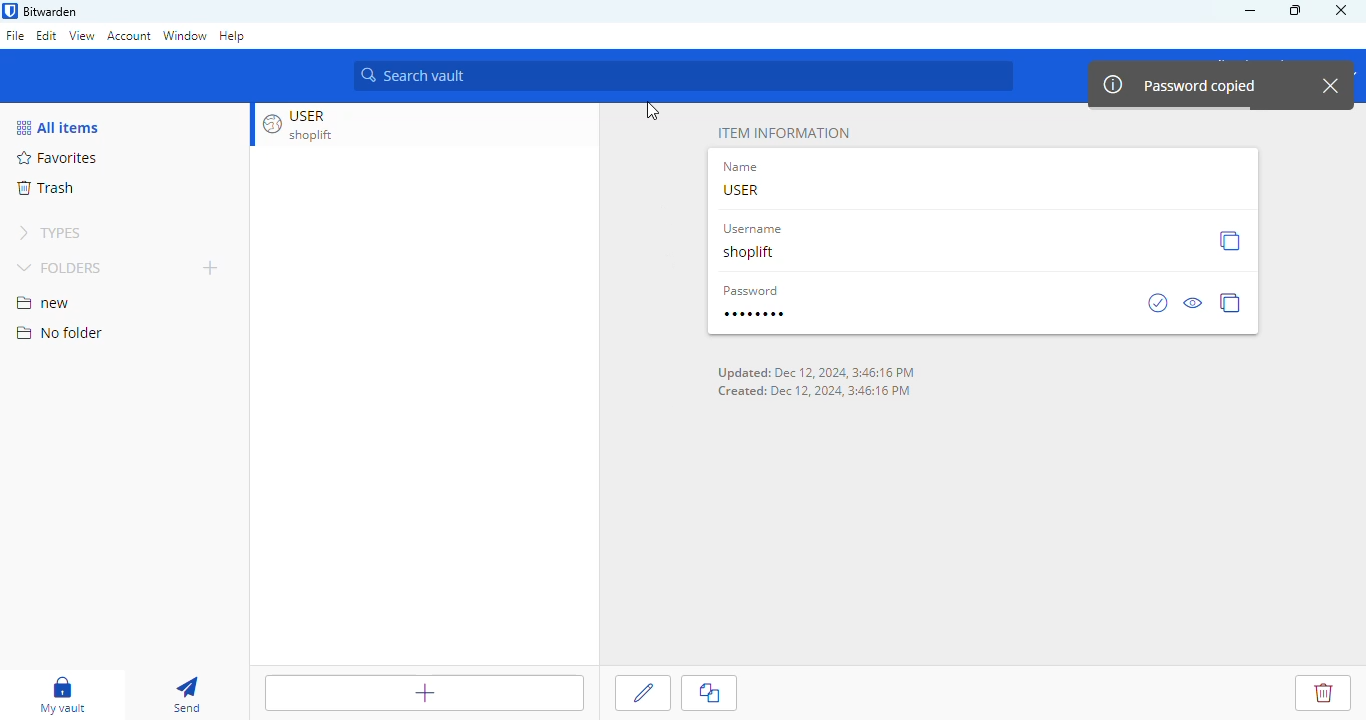 This screenshot has height=720, width=1366. What do you see at coordinates (816, 373) in the screenshot?
I see `Updated: Dec 12, 2024, 3:46:16 PM` at bounding box center [816, 373].